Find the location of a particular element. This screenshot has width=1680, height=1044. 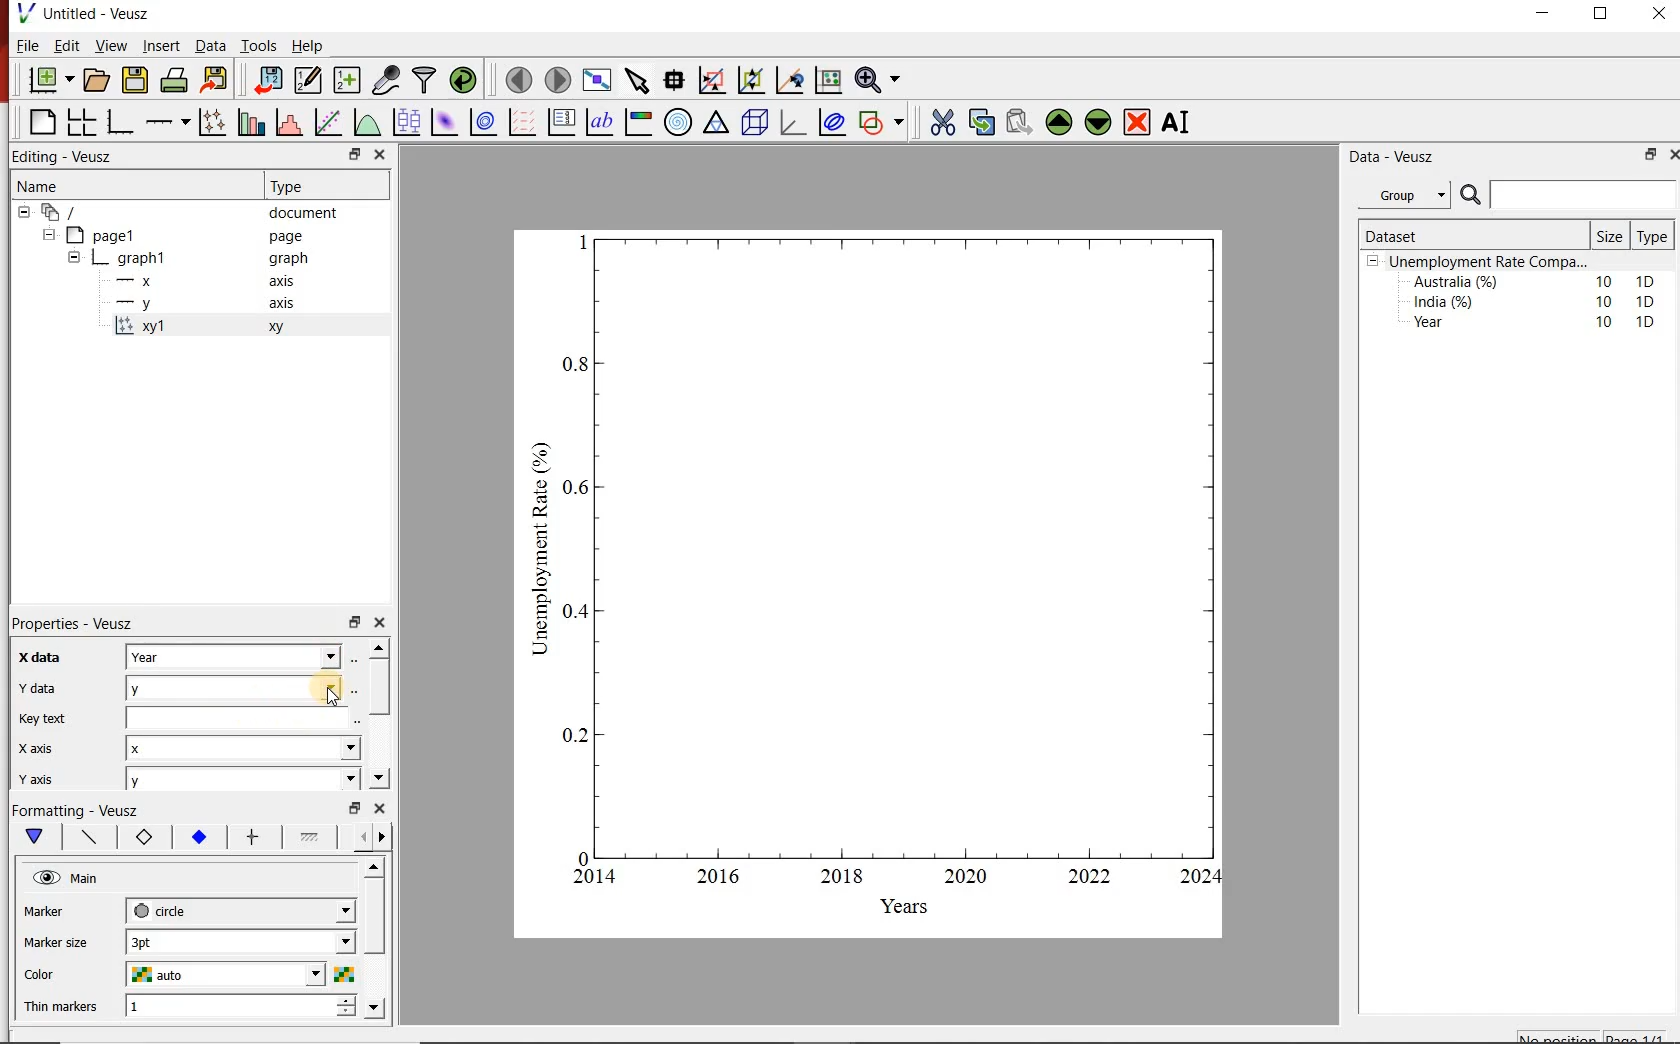

collapse is located at coordinates (73, 260).